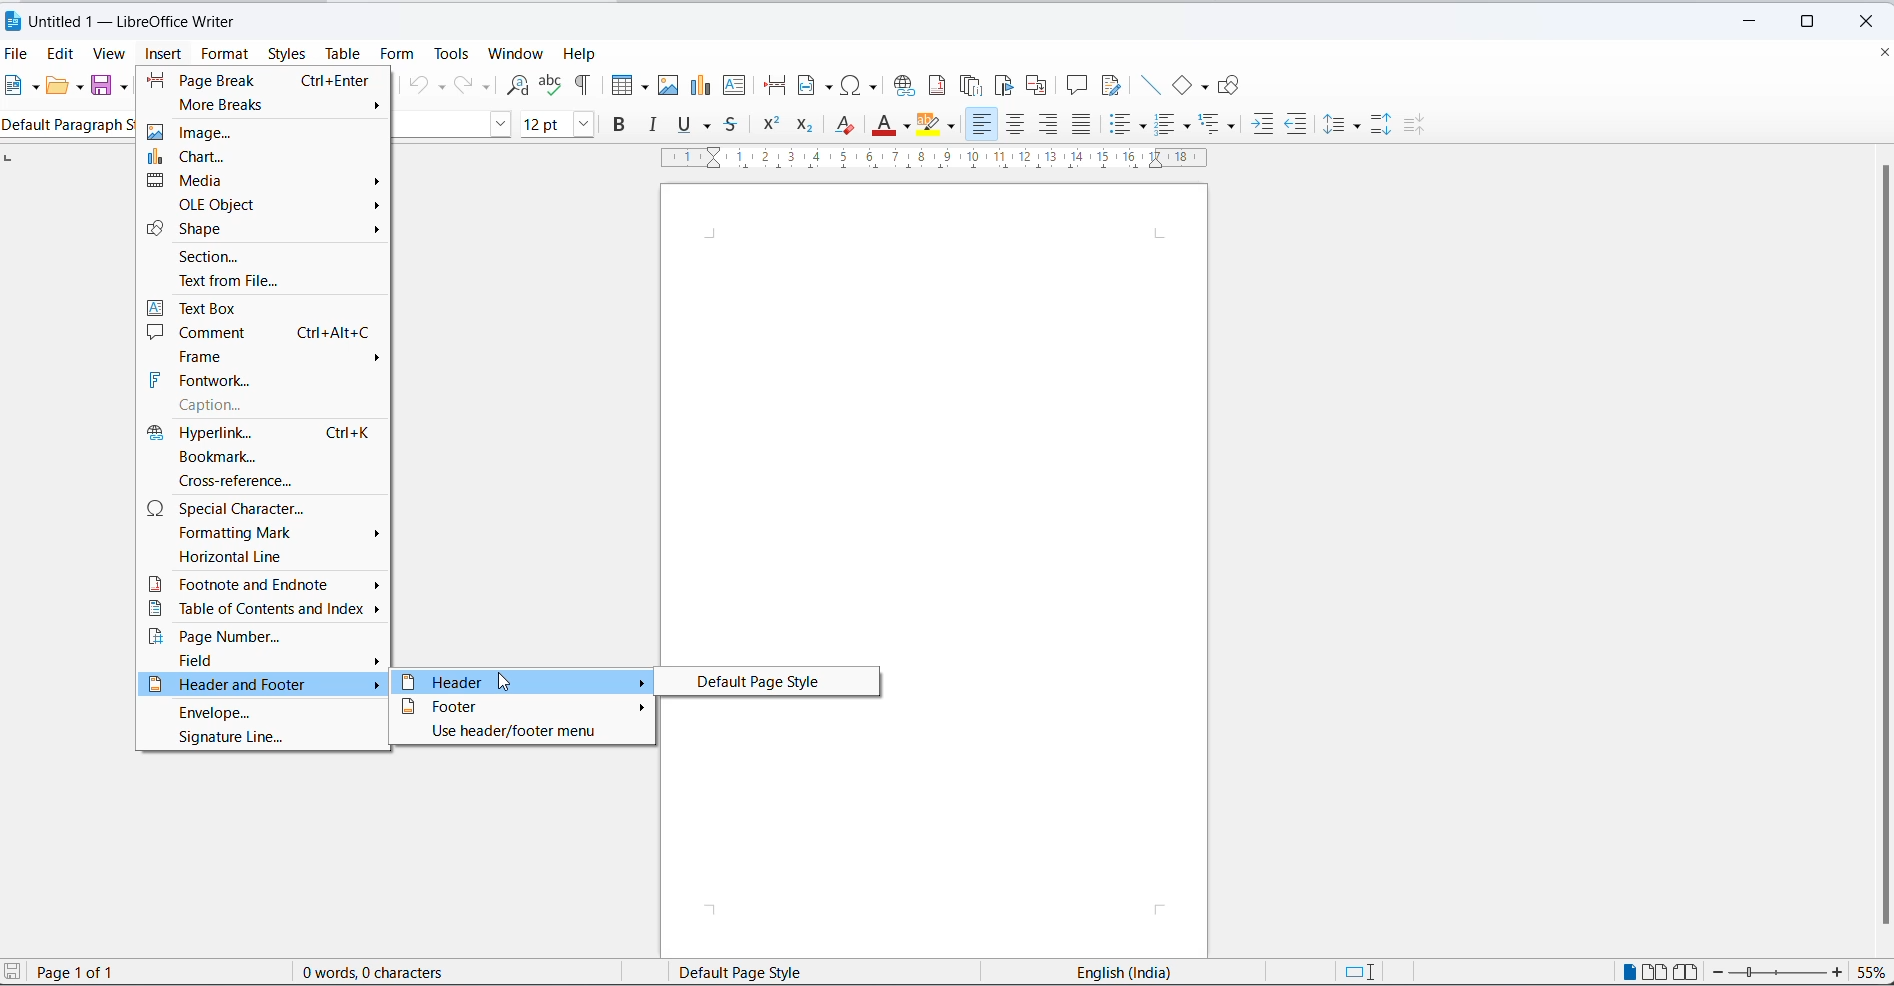 Image resolution: width=1894 pixels, height=986 pixels. I want to click on tools, so click(453, 54).